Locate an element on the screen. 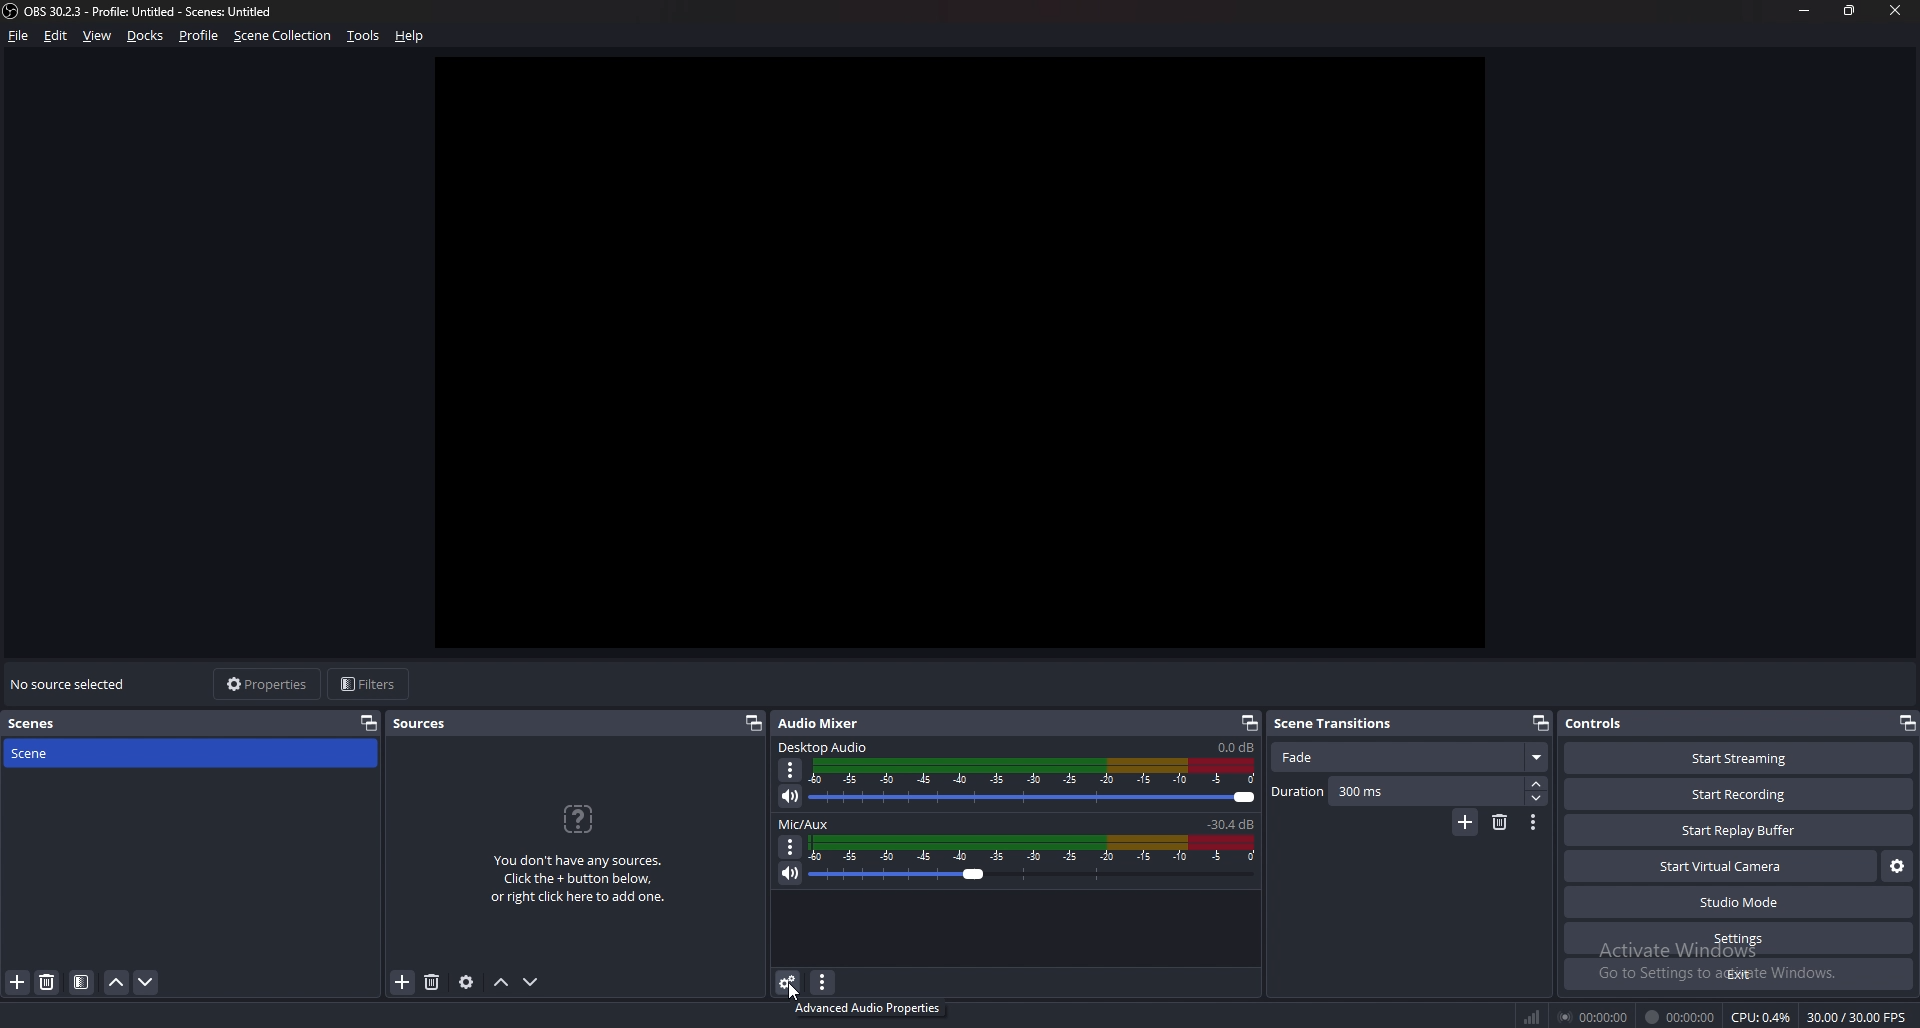 Image resolution: width=1920 pixels, height=1028 pixels. move source down is located at coordinates (531, 983).